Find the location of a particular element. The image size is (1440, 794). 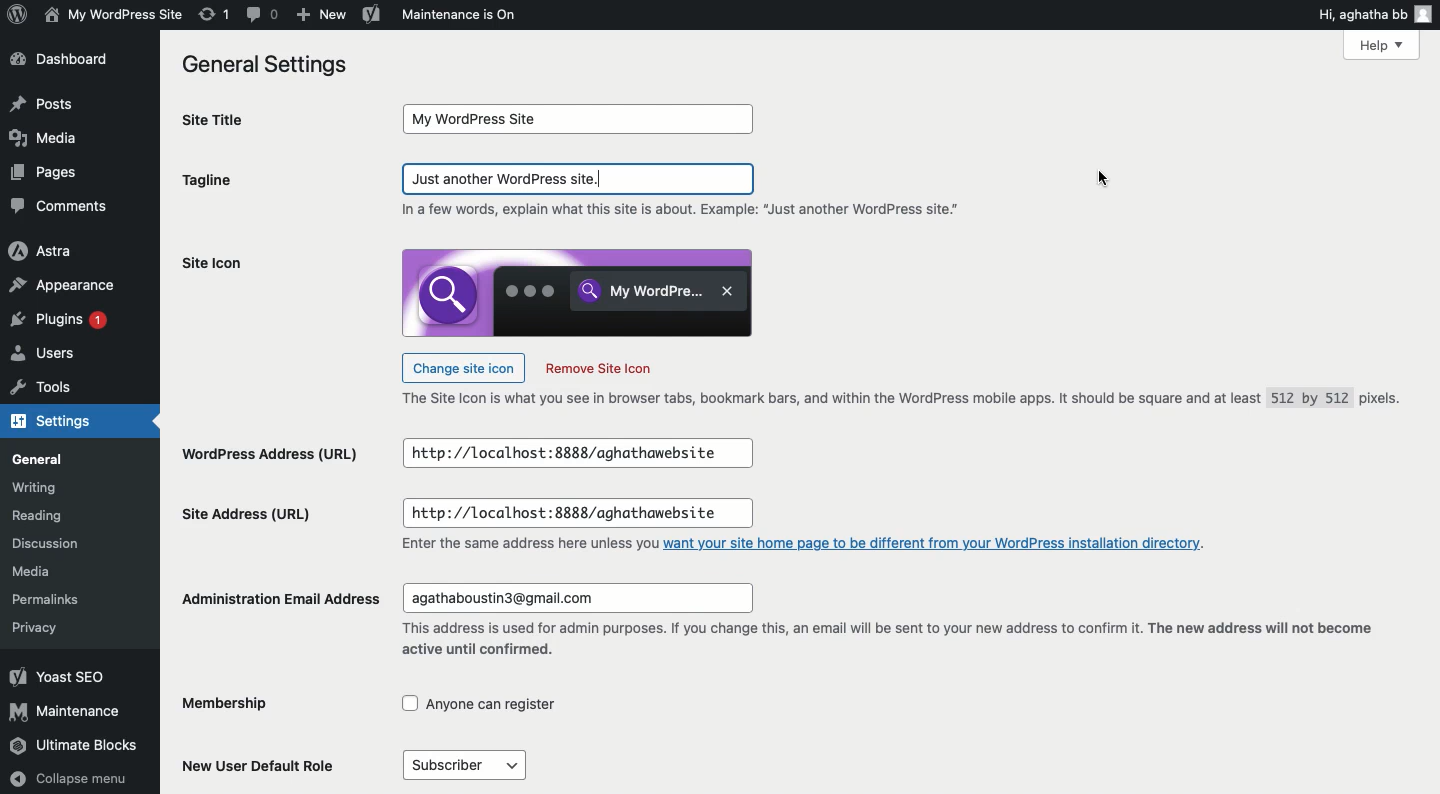

General settings is located at coordinates (272, 66).